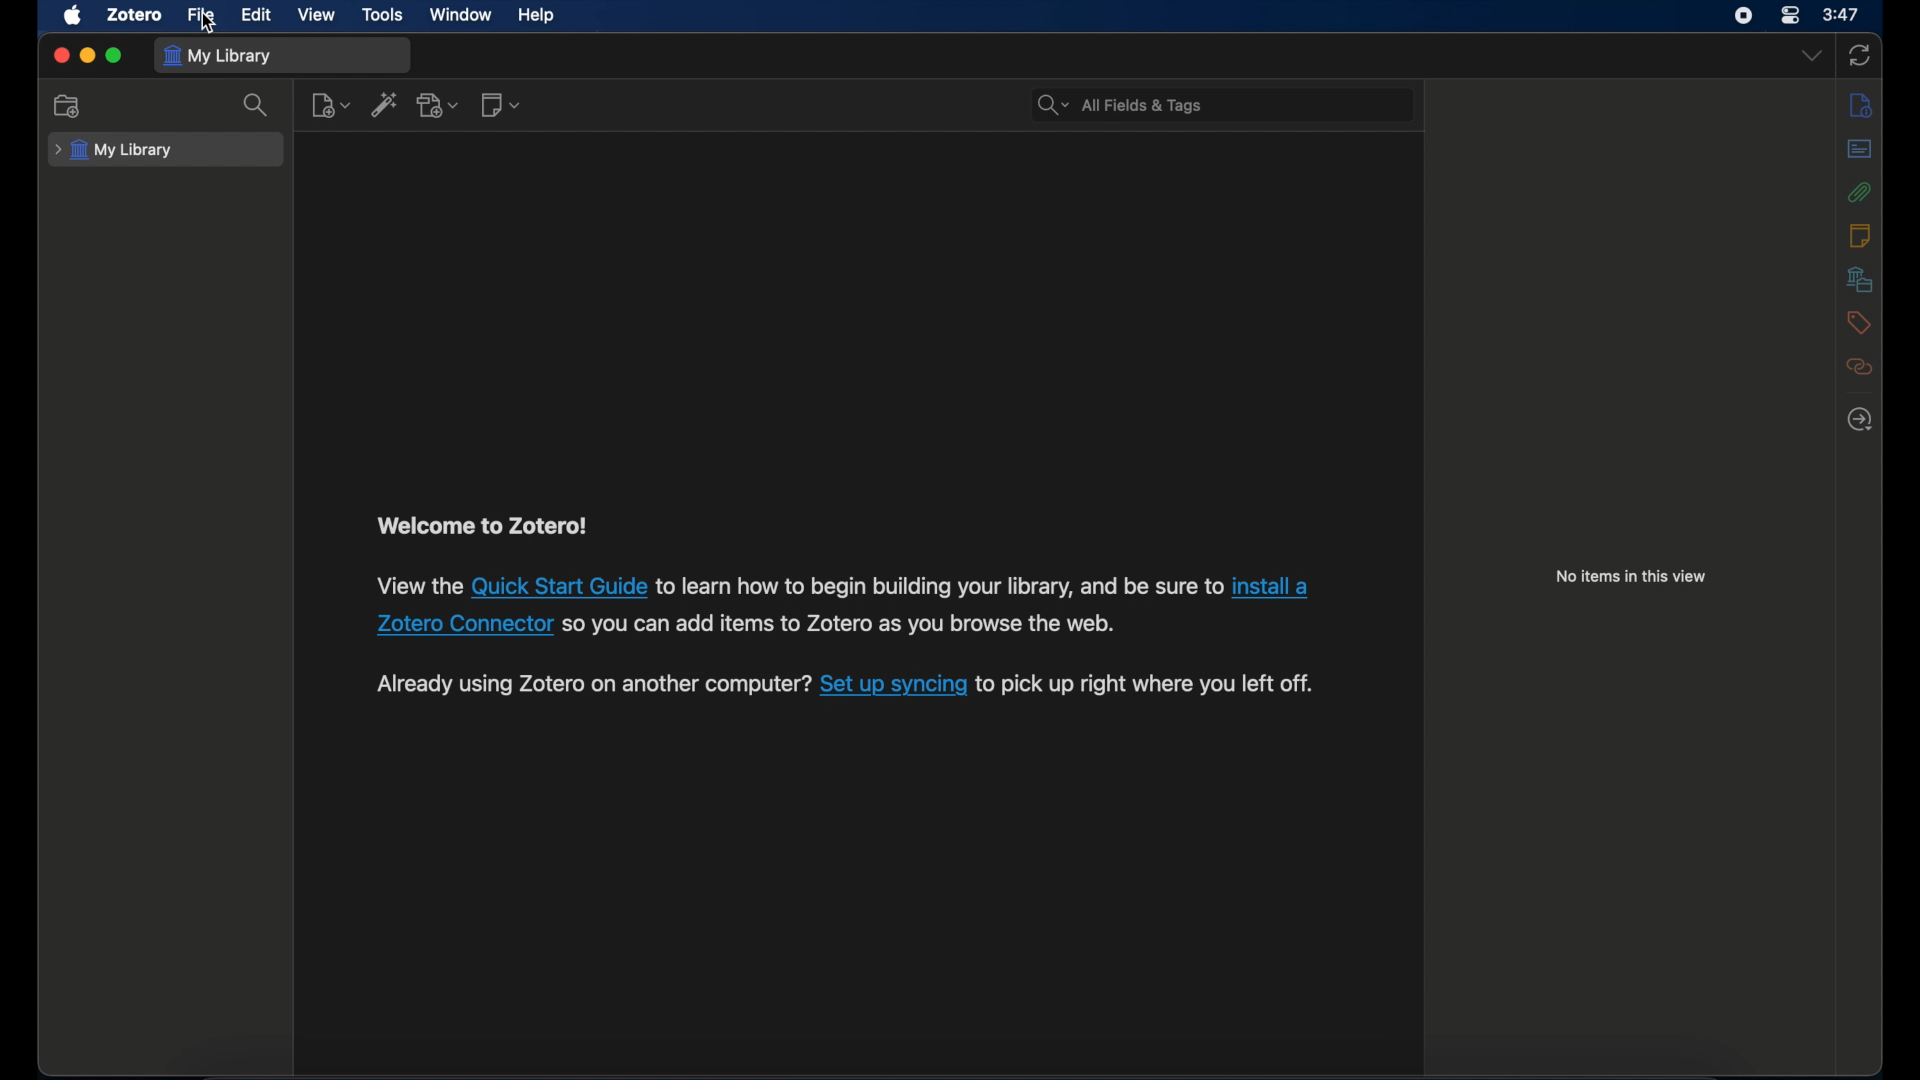 The image size is (1920, 1080). I want to click on notes, so click(1860, 235).